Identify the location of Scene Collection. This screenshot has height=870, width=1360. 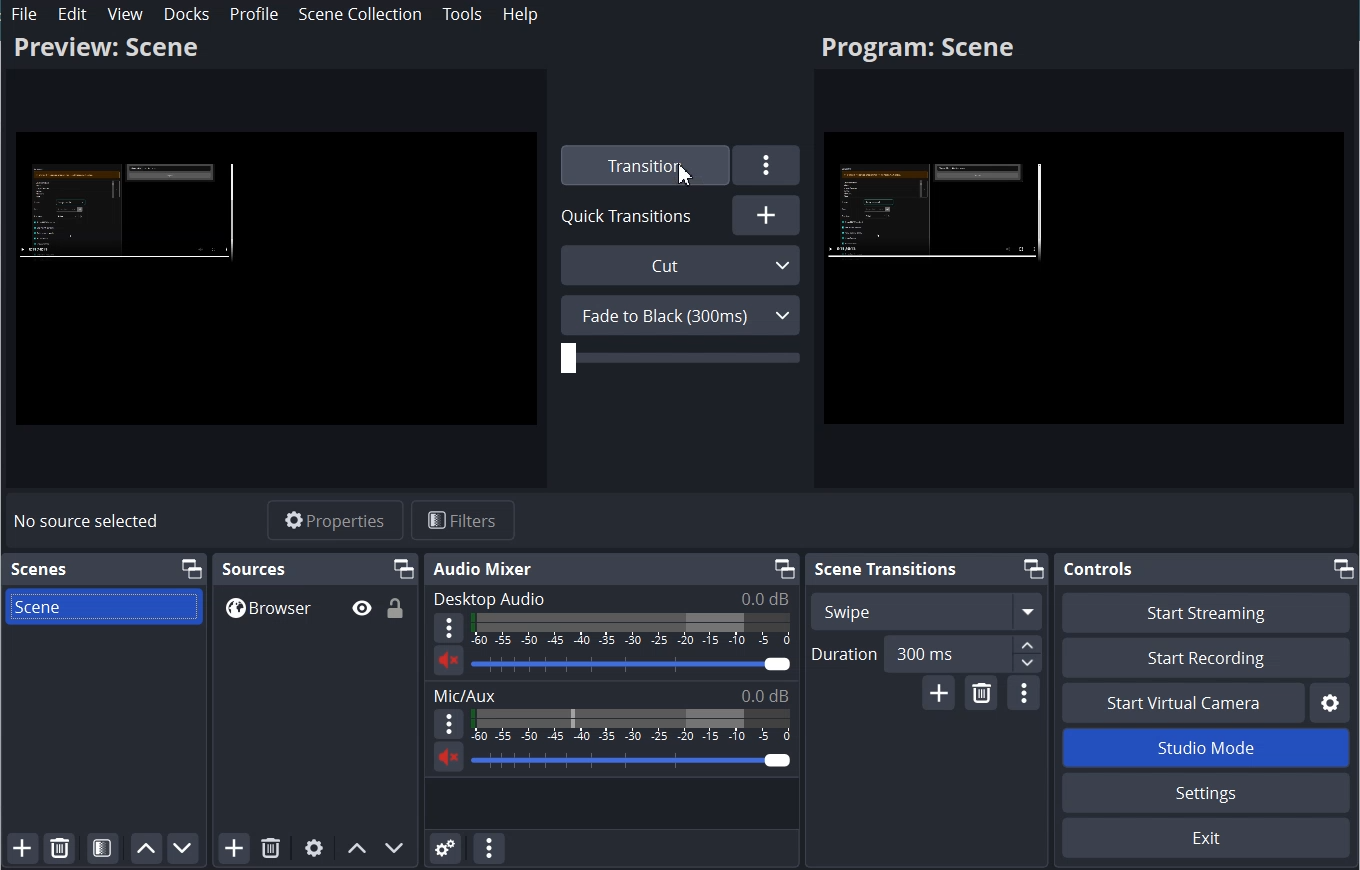
(360, 13).